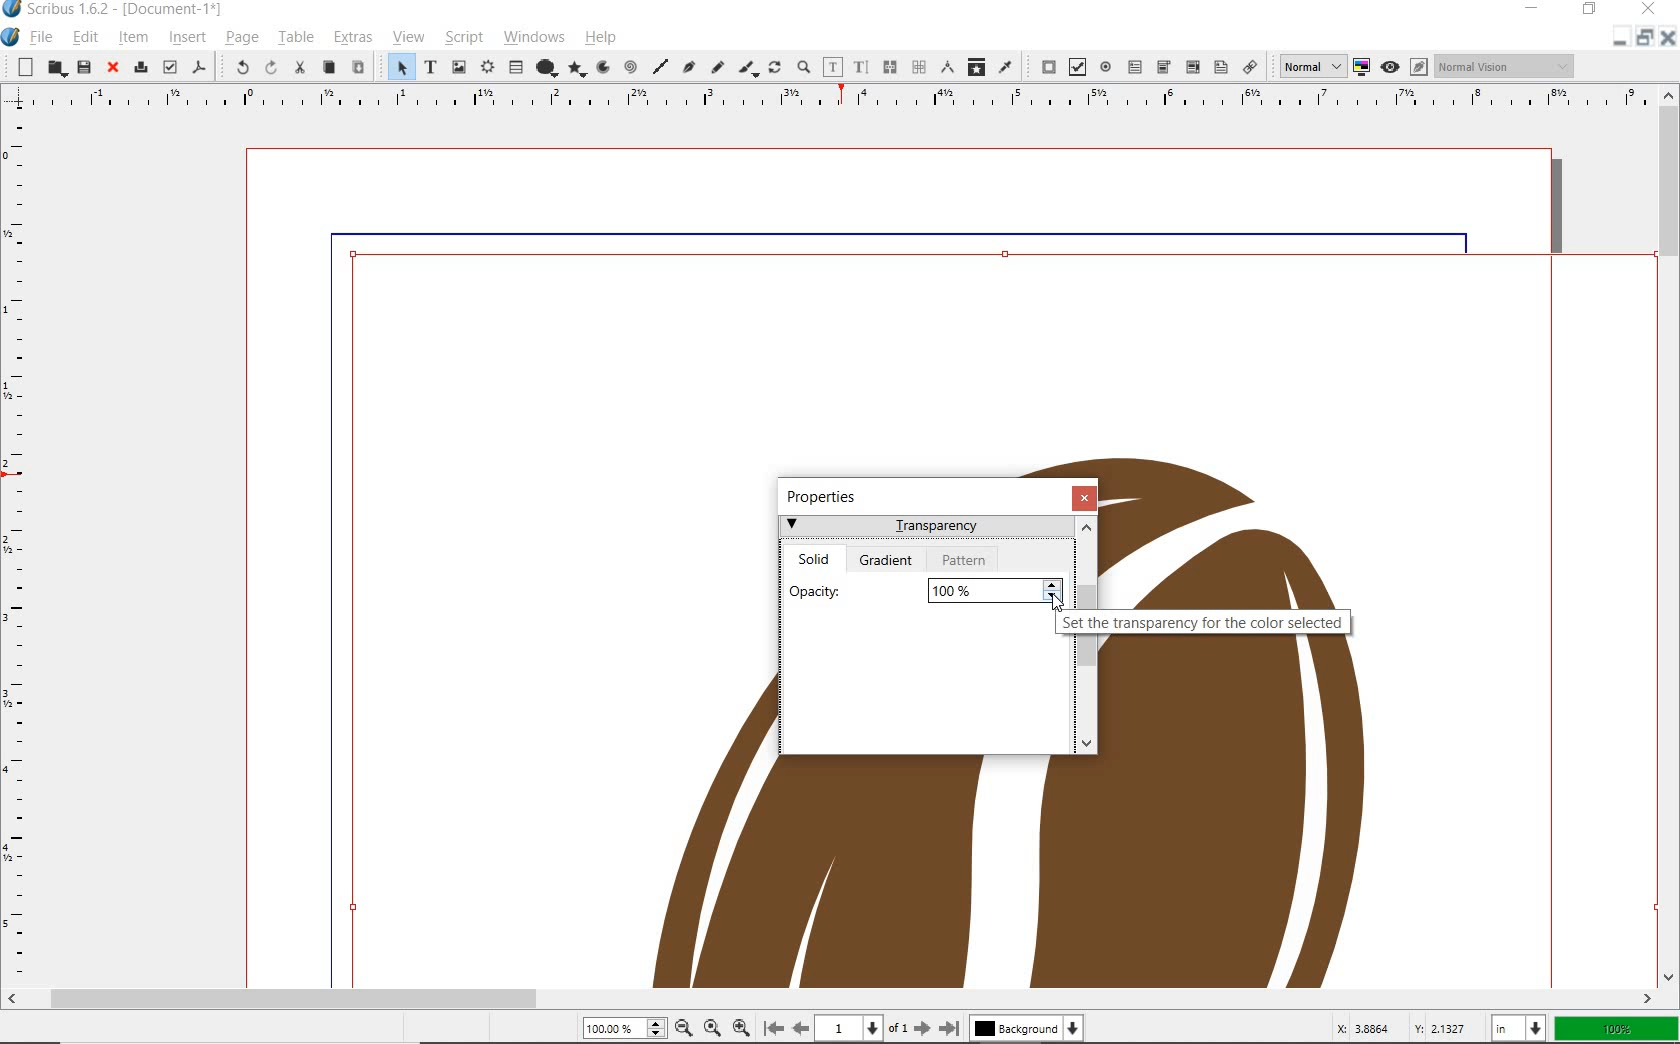 This screenshot has height=1044, width=1680. What do you see at coordinates (861, 67) in the screenshot?
I see `edit text with story editor` at bounding box center [861, 67].